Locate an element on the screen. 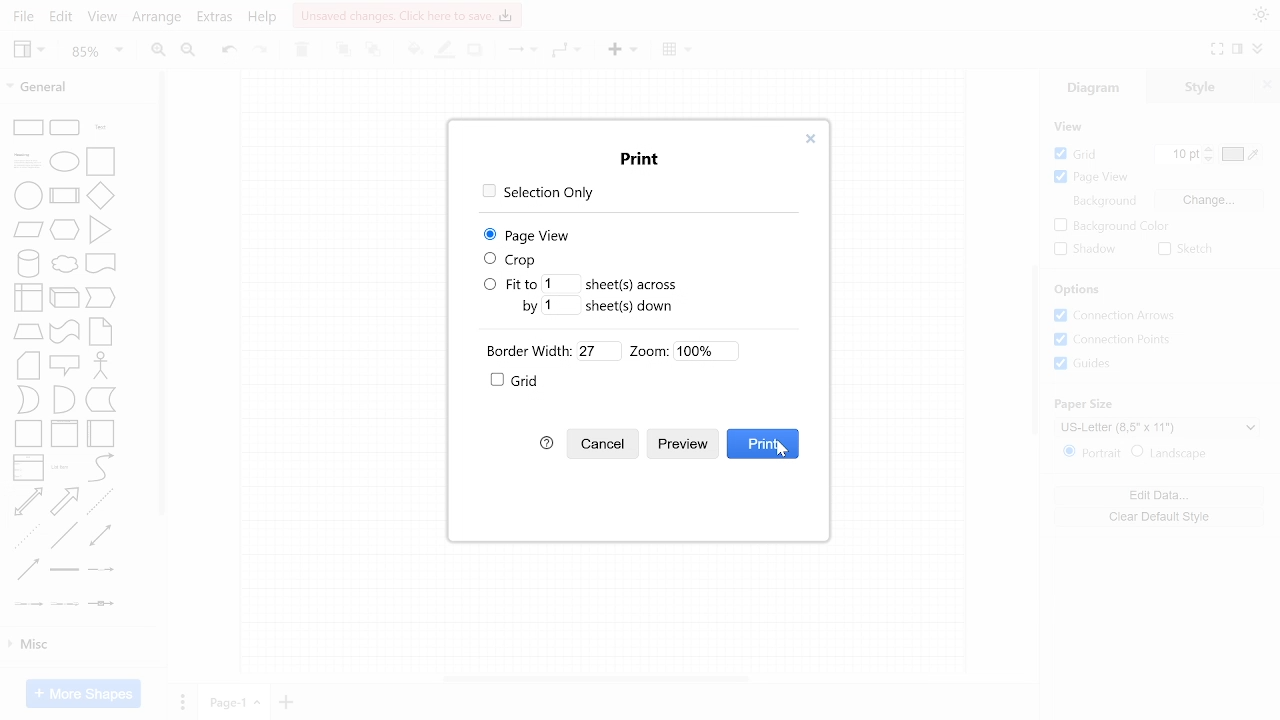  Callout is located at coordinates (64, 366).